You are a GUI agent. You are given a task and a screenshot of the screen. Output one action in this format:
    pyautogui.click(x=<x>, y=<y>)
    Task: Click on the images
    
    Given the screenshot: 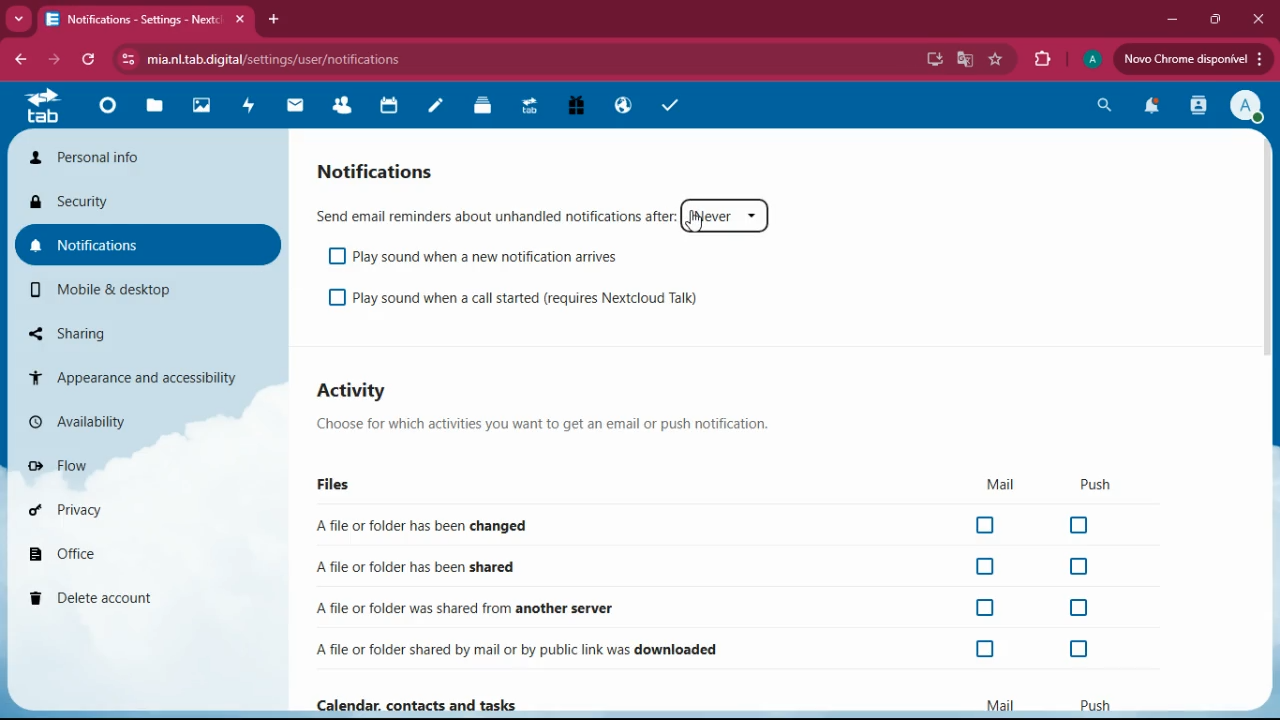 What is the action you would take?
    pyautogui.click(x=201, y=107)
    